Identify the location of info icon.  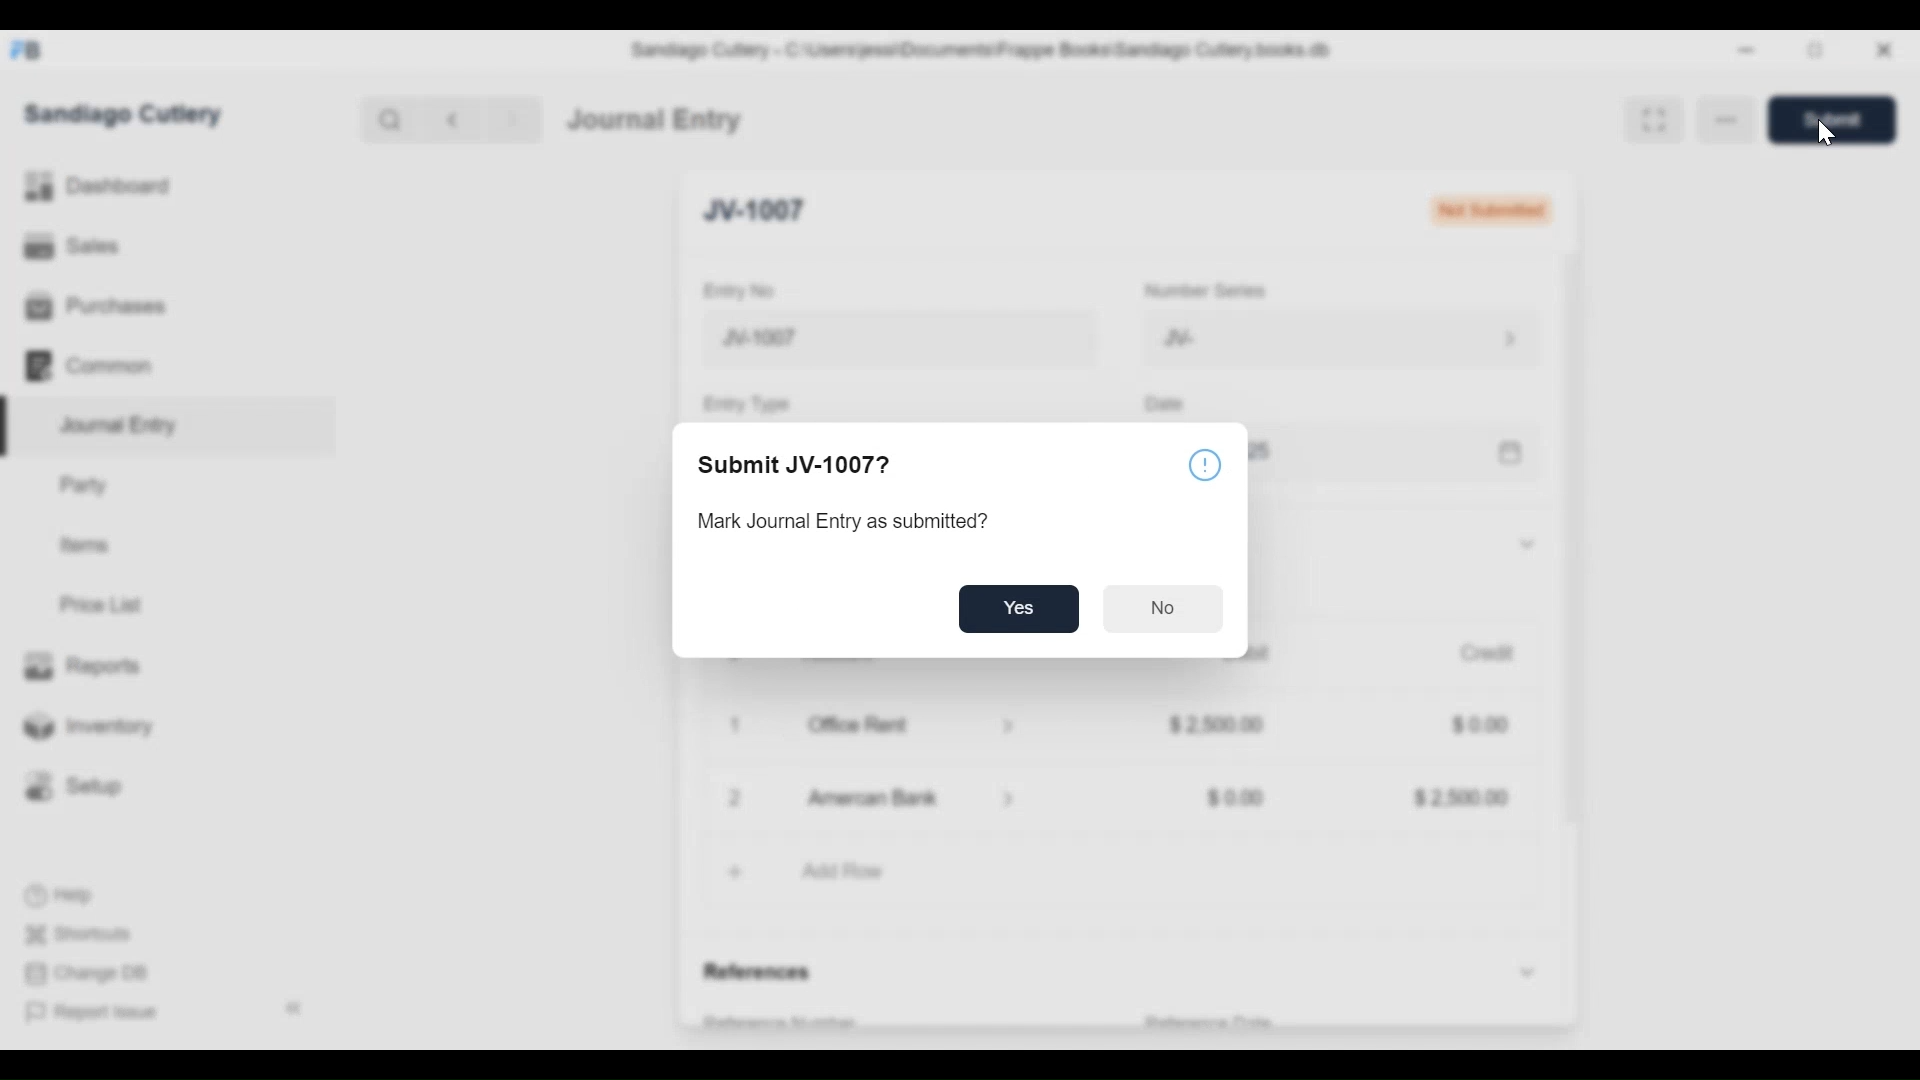
(1205, 463).